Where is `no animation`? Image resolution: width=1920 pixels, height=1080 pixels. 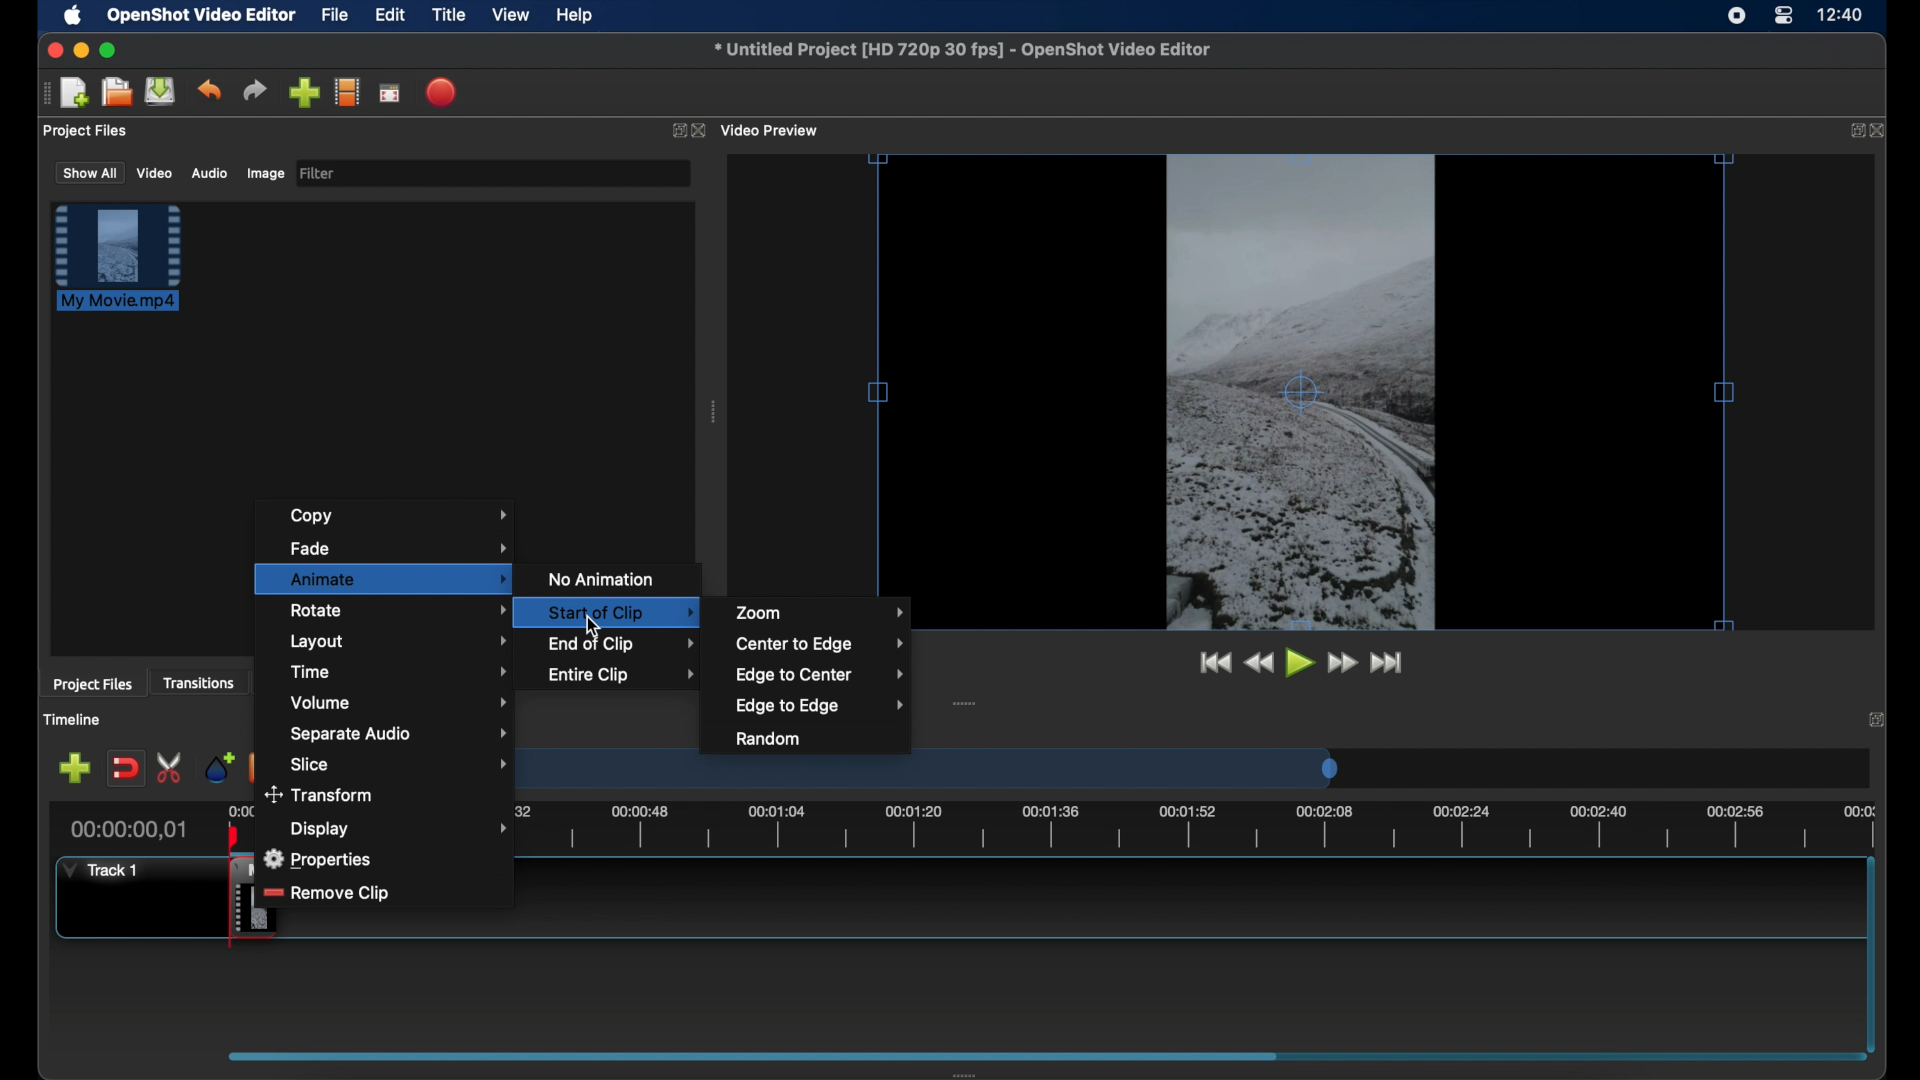
no animation is located at coordinates (604, 579).